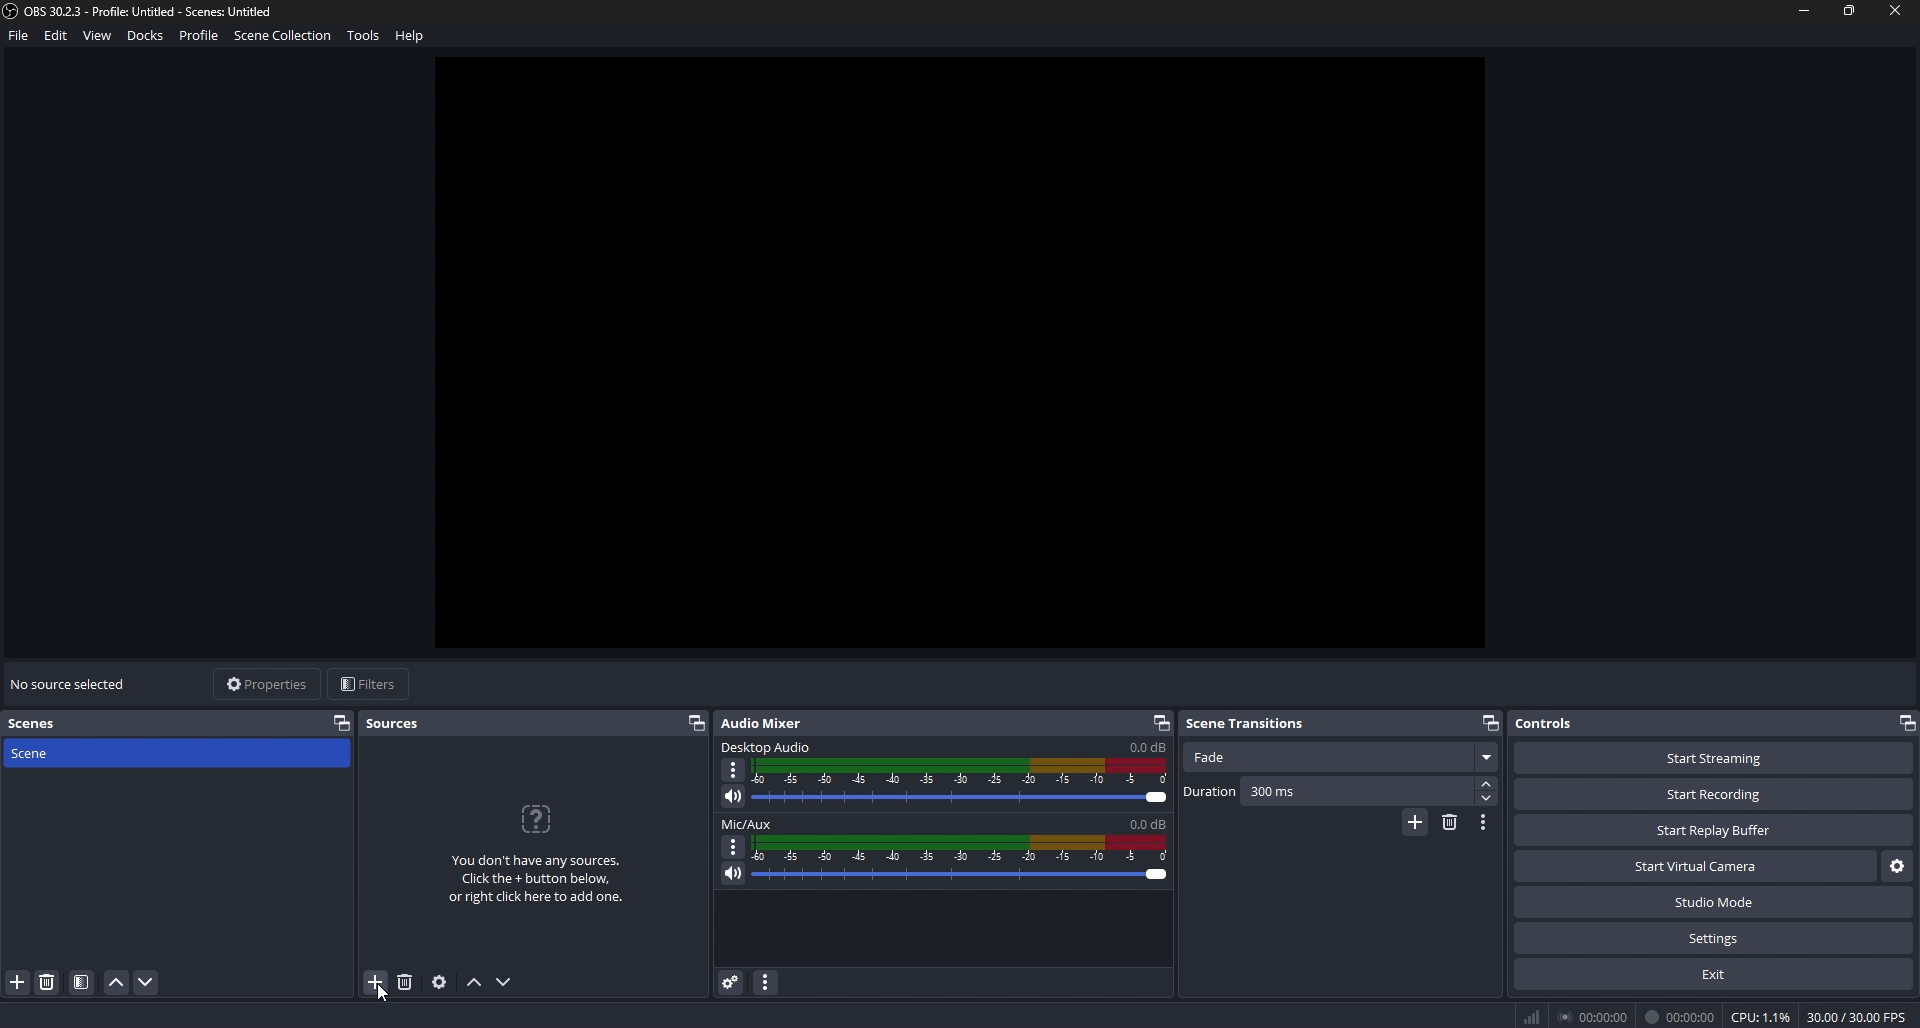 This screenshot has width=1920, height=1028. I want to click on scene transitions, so click(1250, 723).